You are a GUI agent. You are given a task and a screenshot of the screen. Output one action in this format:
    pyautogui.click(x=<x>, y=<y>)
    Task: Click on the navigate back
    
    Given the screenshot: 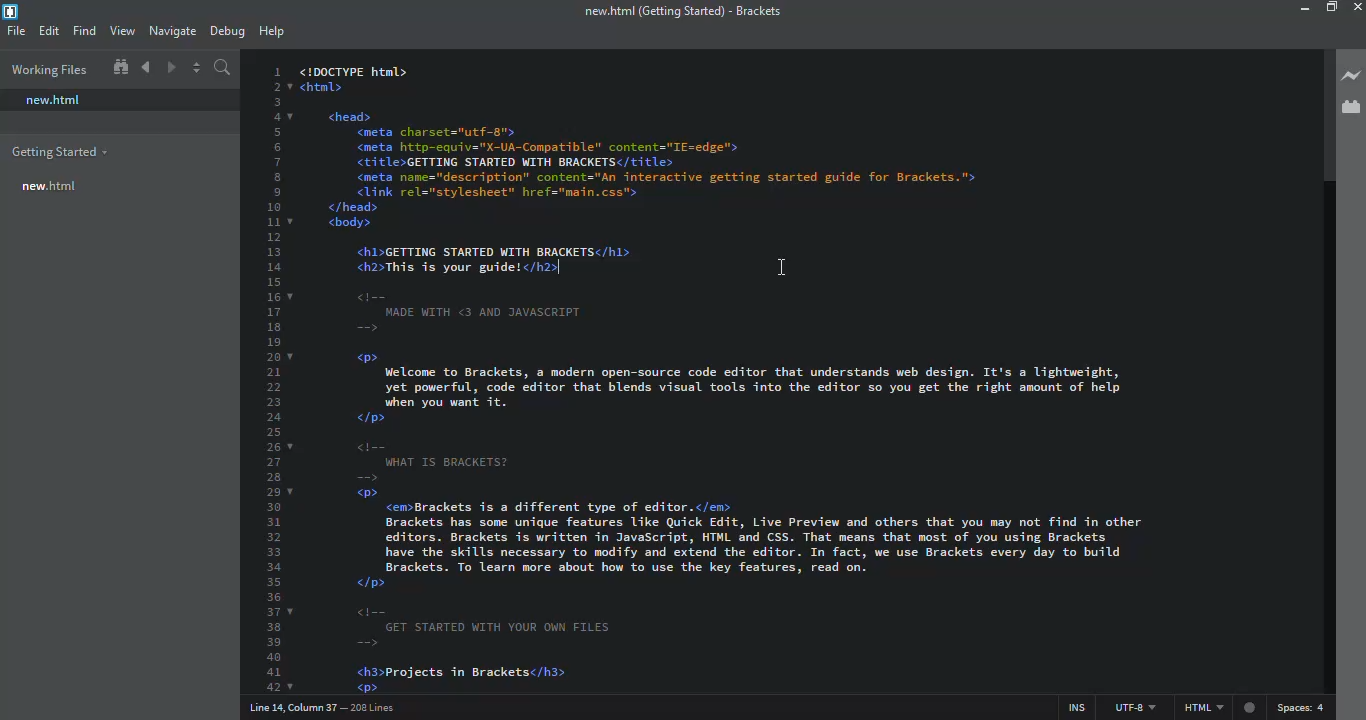 What is the action you would take?
    pyautogui.click(x=146, y=67)
    